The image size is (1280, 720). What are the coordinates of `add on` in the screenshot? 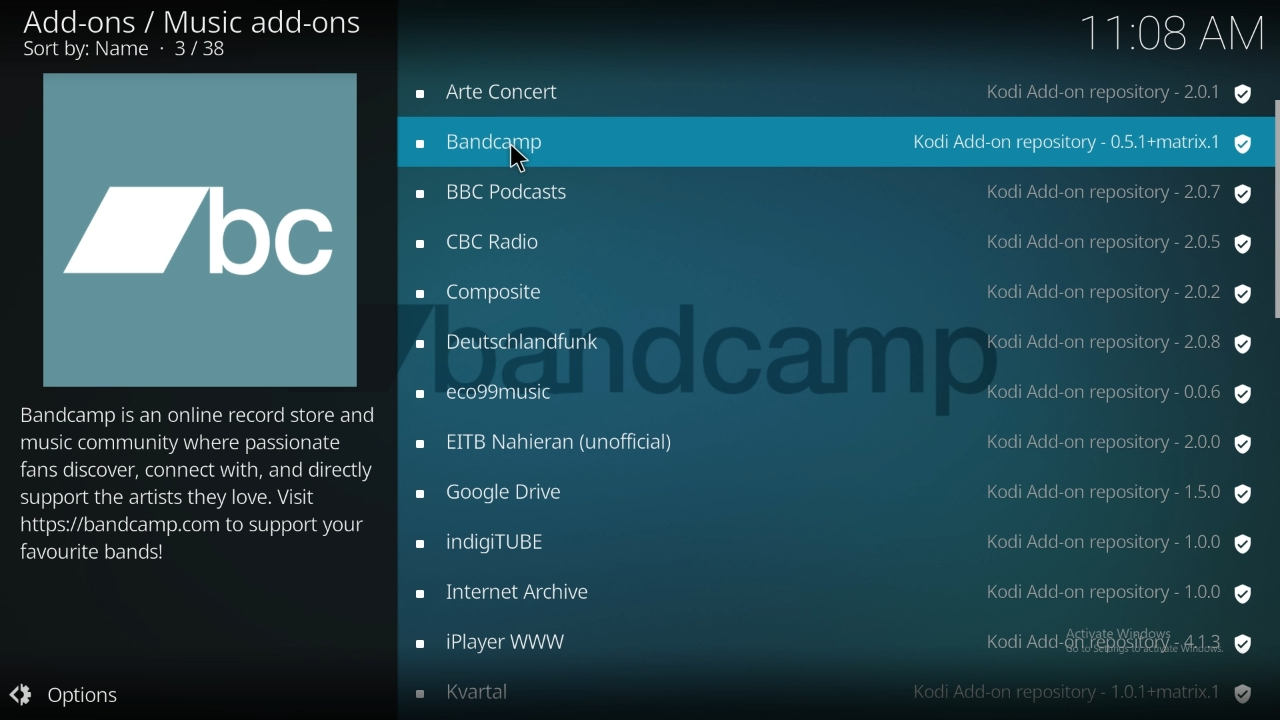 It's located at (833, 541).